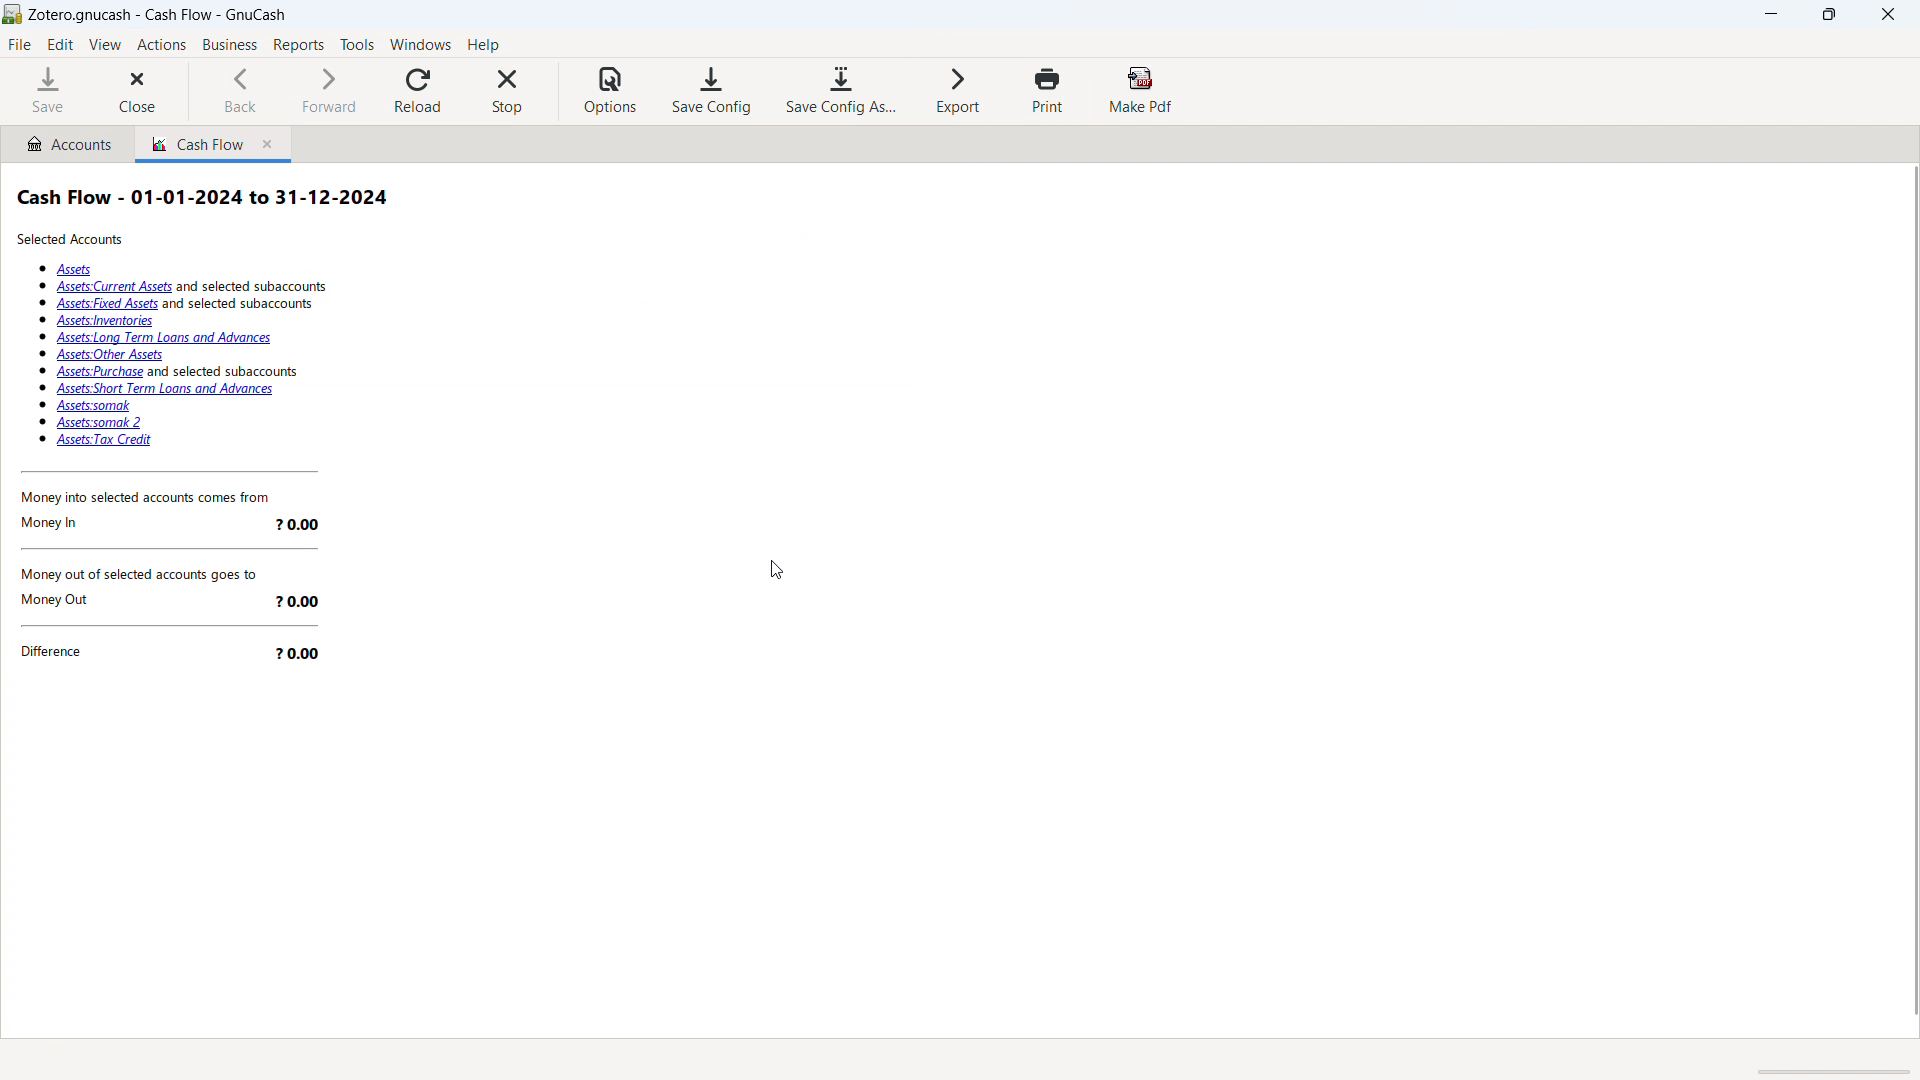  Describe the element at coordinates (170, 570) in the screenshot. I see `Money out of selected accounts goes to` at that location.